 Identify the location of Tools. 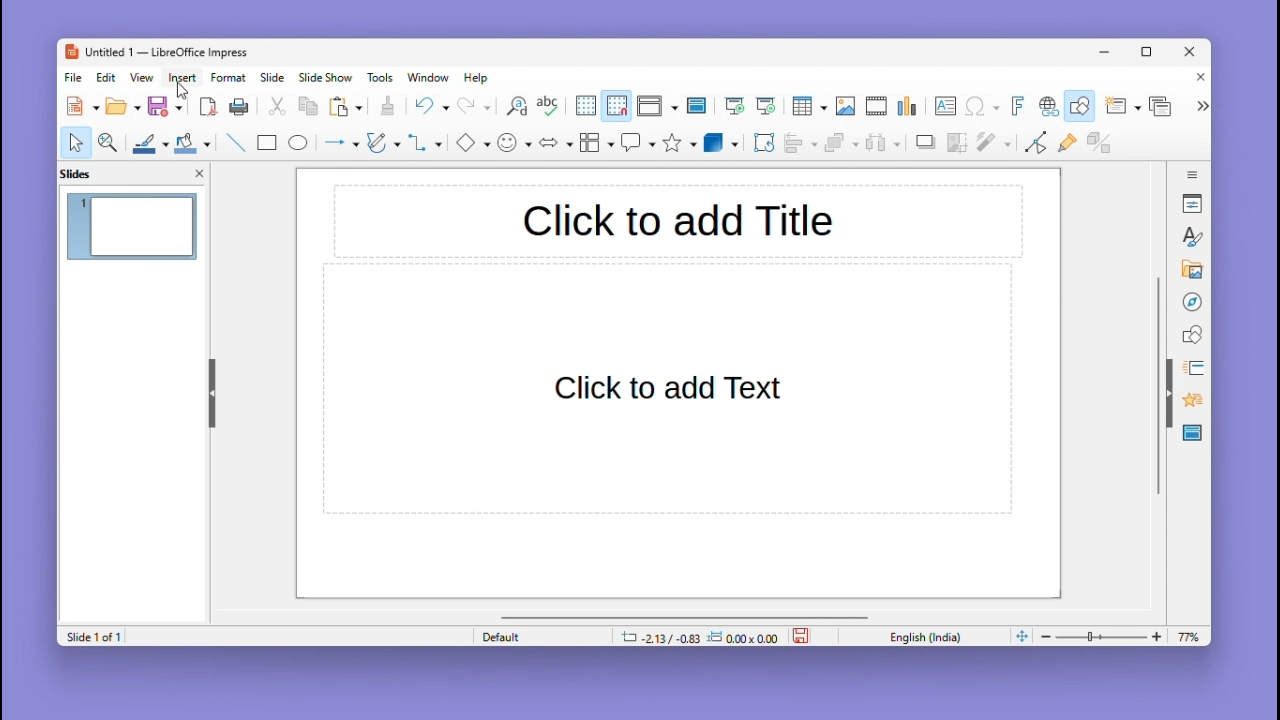
(383, 77).